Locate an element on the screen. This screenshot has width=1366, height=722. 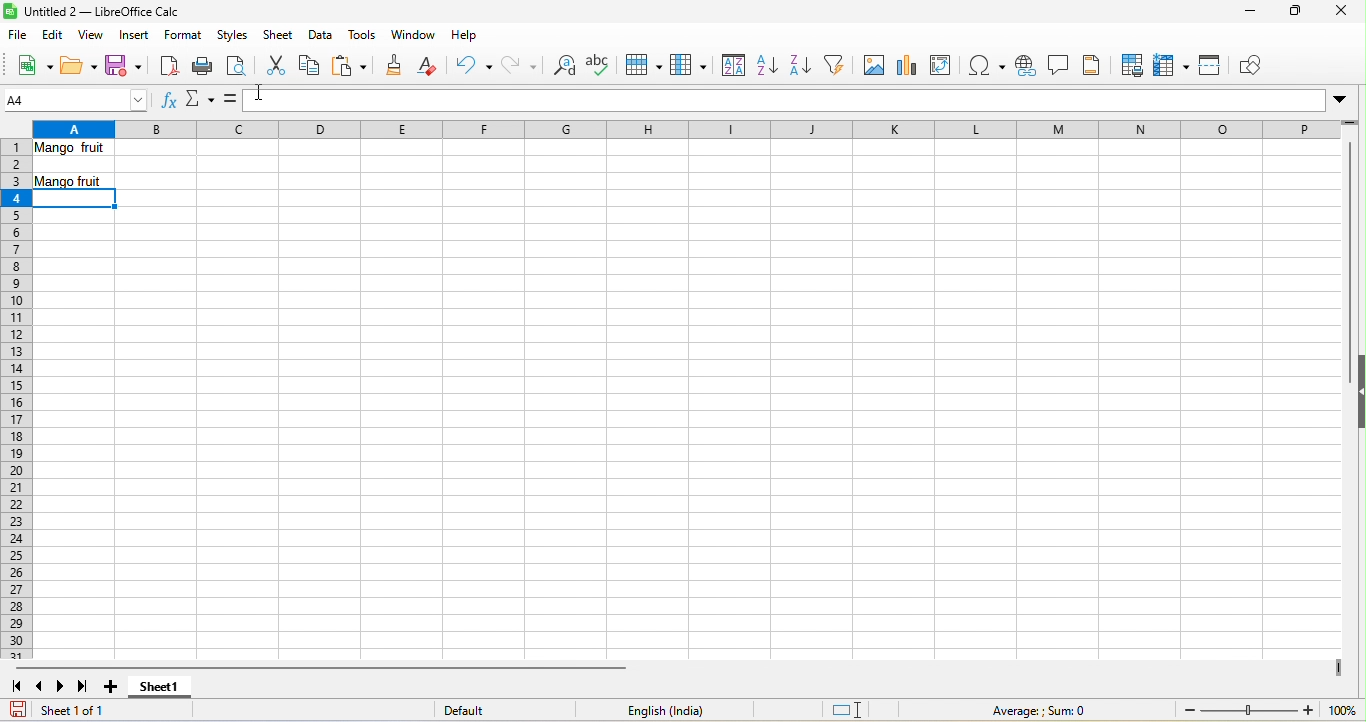
maximize is located at coordinates (1292, 13).